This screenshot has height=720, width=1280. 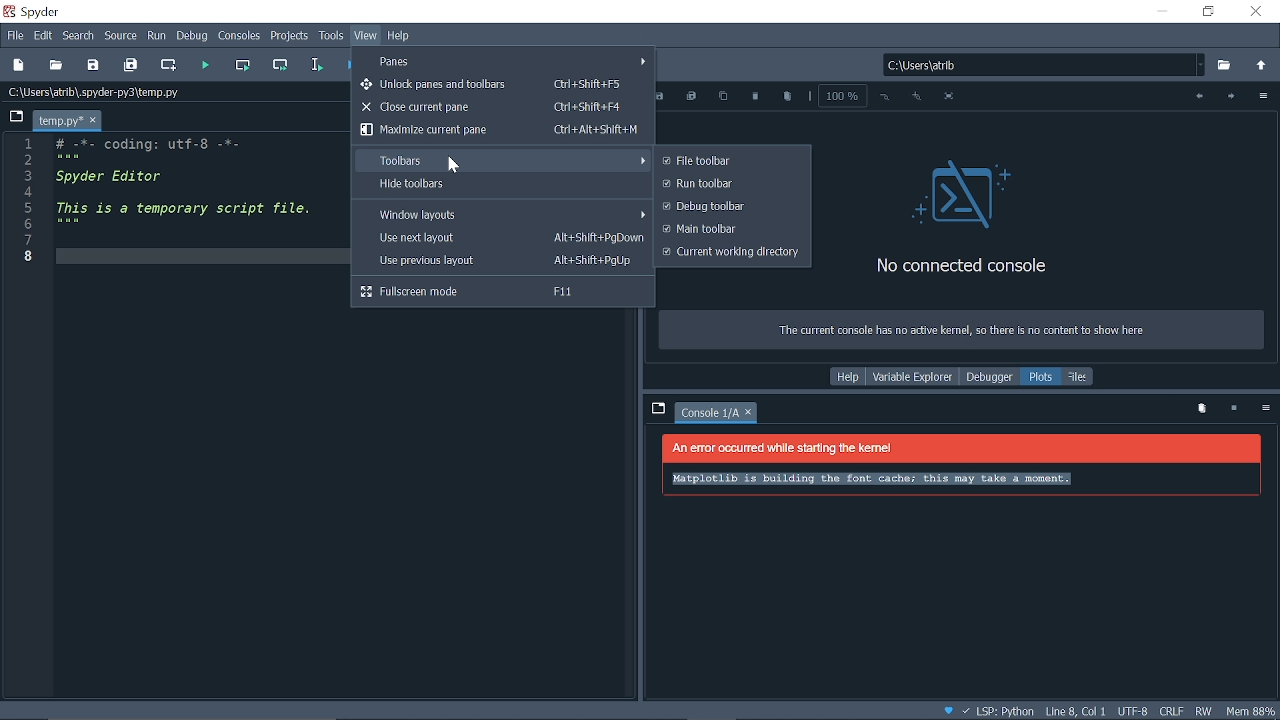 I want to click on Run, so click(x=157, y=37).